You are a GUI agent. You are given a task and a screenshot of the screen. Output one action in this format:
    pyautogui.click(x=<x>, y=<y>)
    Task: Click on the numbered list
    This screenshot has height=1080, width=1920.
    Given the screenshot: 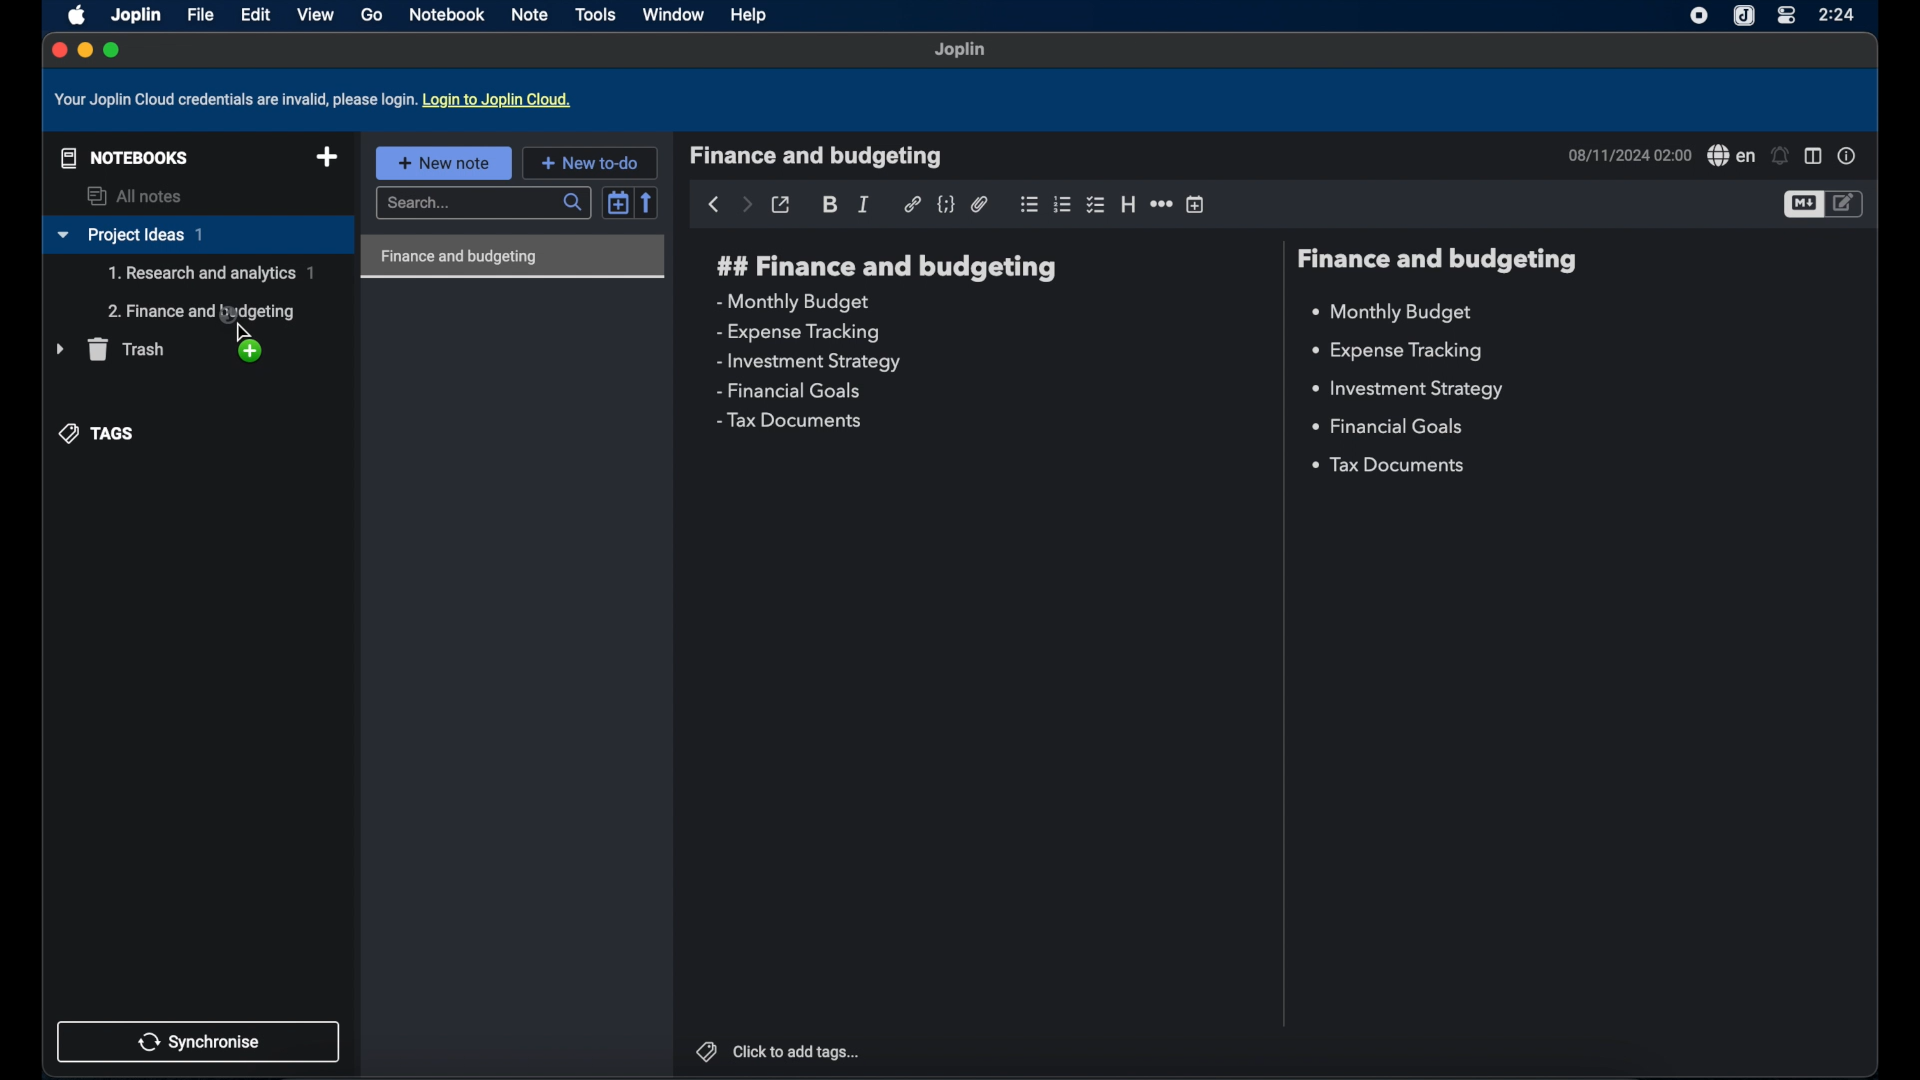 What is the action you would take?
    pyautogui.click(x=1063, y=204)
    